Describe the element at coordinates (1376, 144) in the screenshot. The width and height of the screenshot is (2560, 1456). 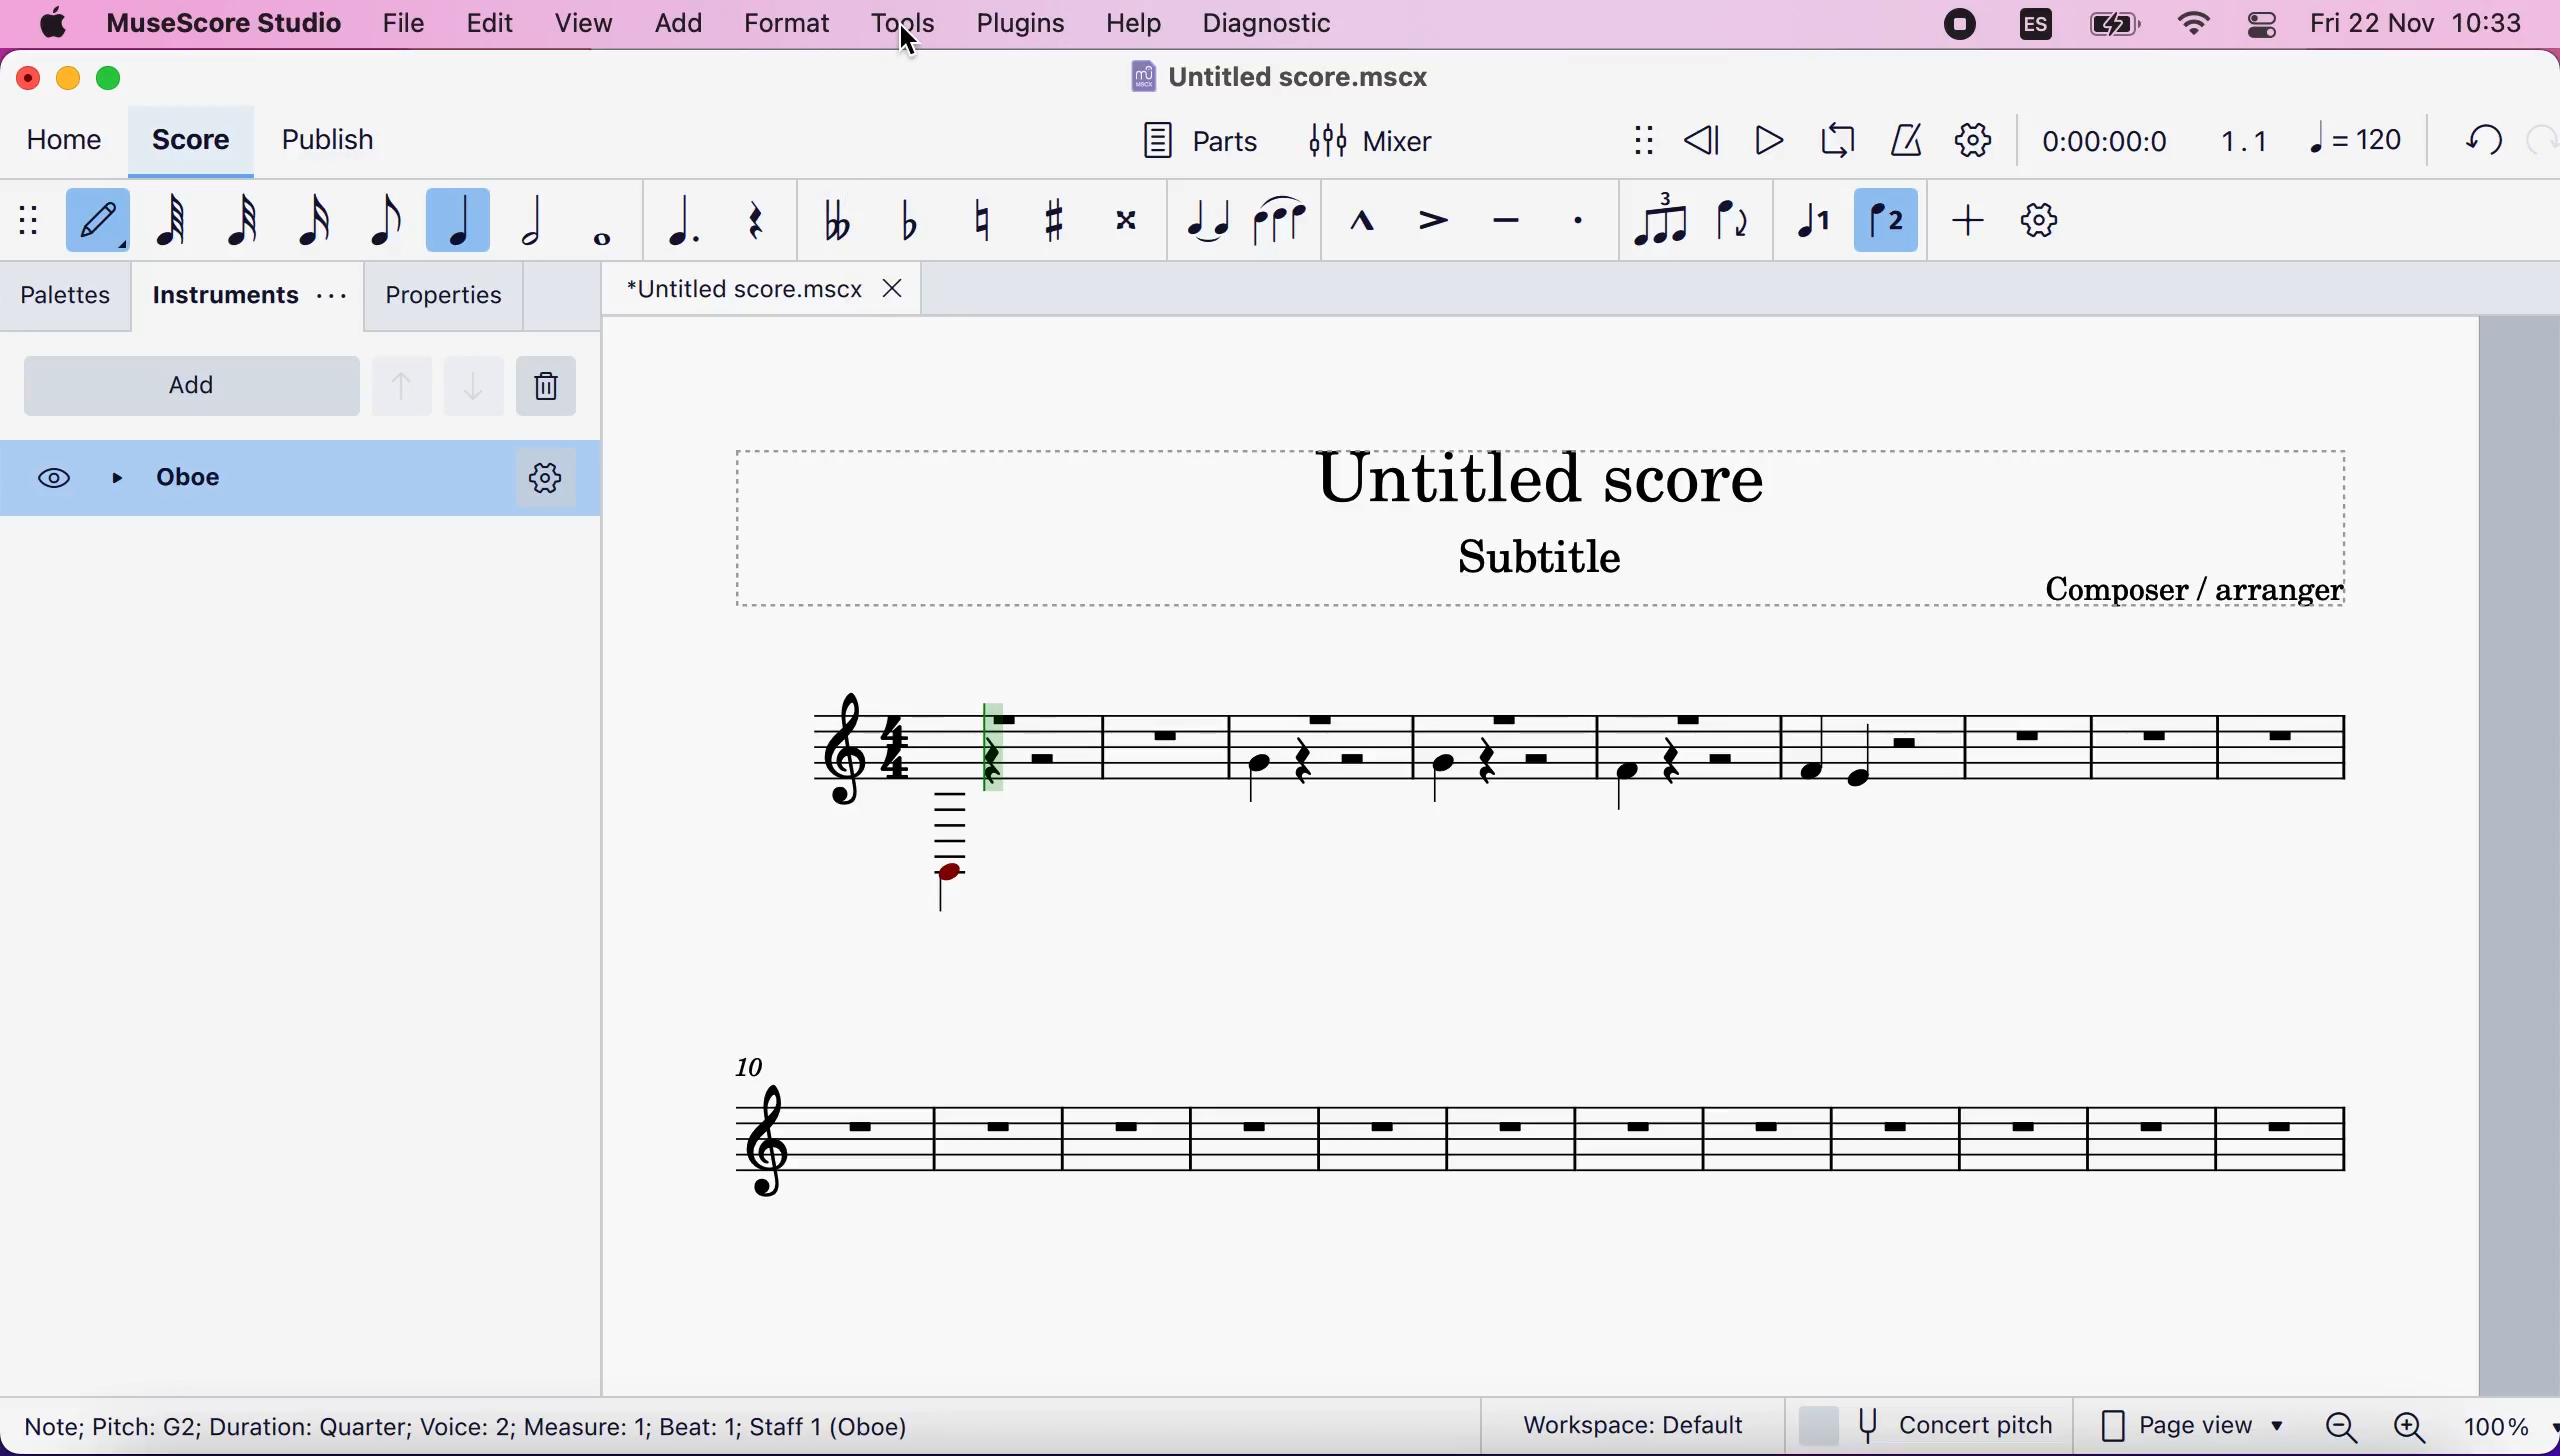
I see `mixer` at that location.